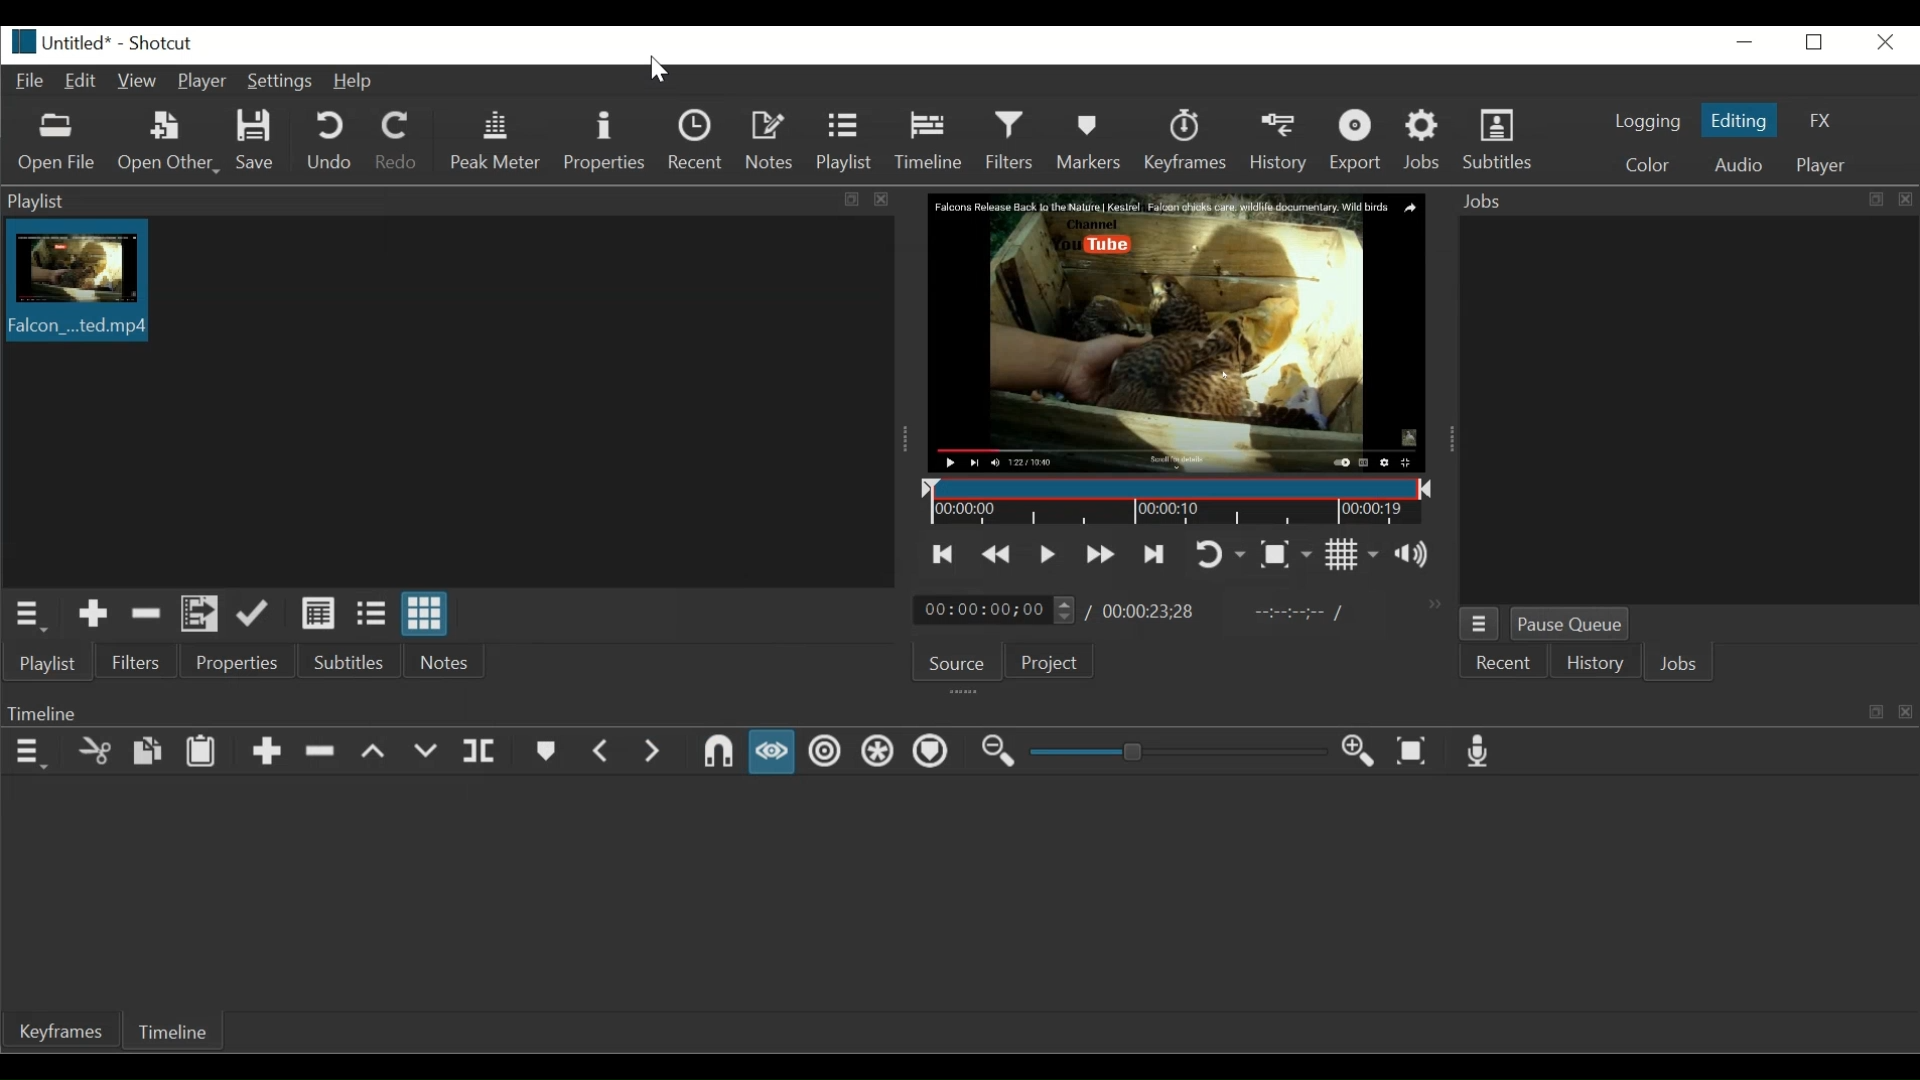 The image size is (1920, 1080). I want to click on Adjust Slider Zoom Timeline, so click(1178, 751).